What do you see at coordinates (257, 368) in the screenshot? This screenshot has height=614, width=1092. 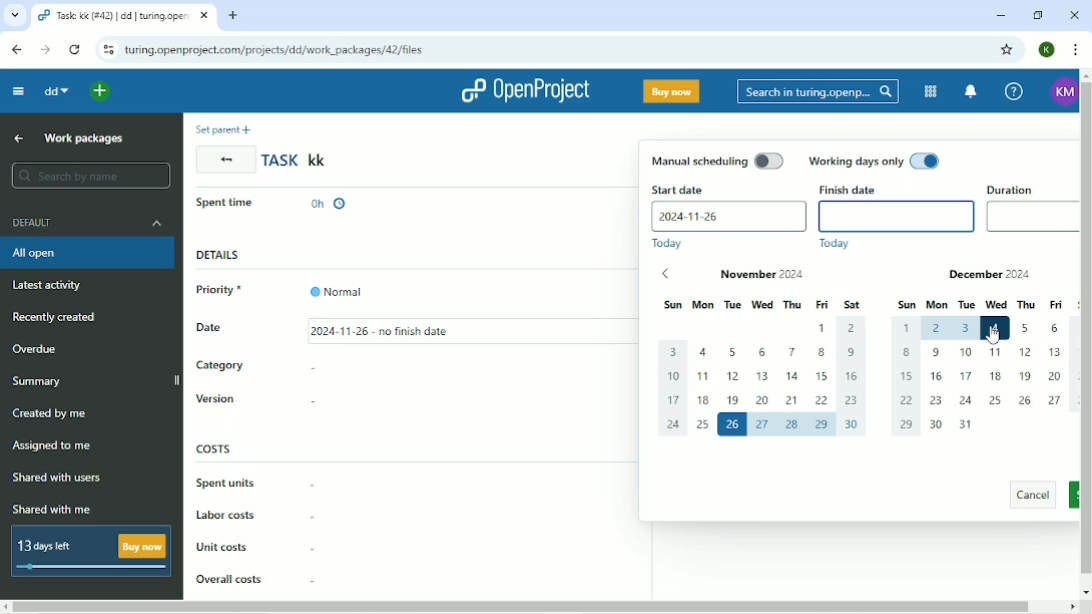 I see `Category` at bounding box center [257, 368].